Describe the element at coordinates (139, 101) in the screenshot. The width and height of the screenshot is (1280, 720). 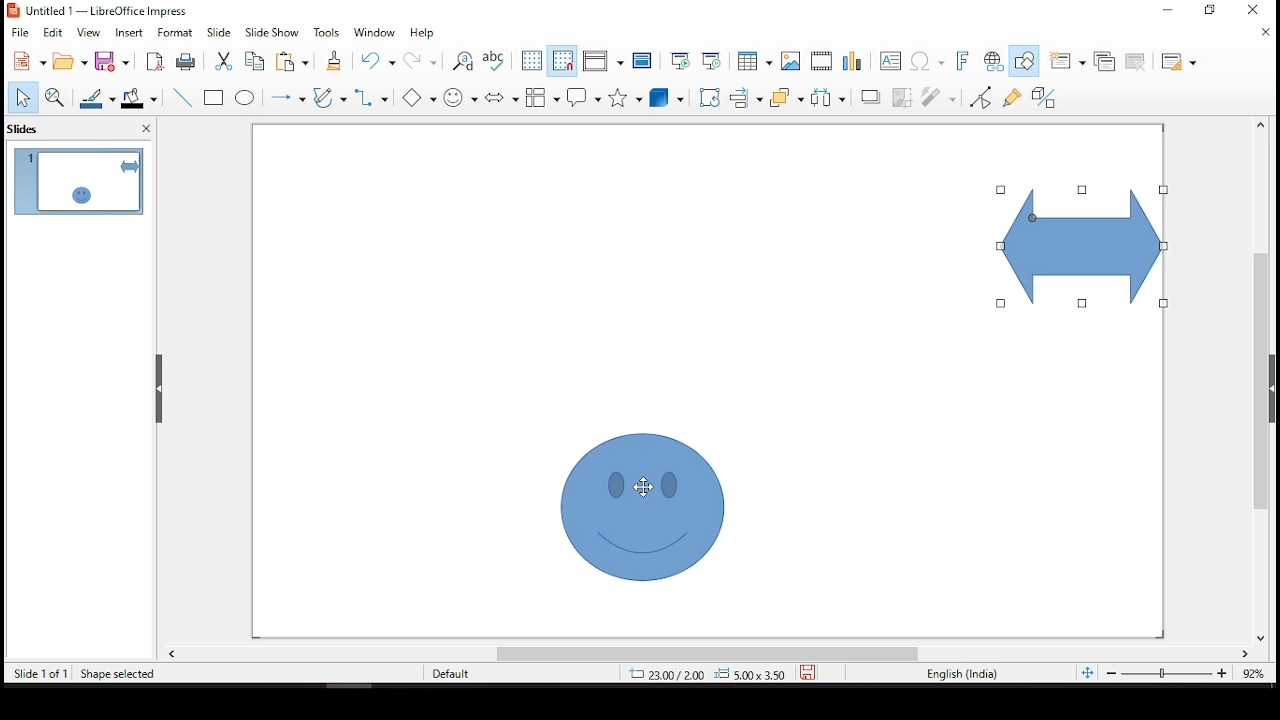
I see `fill color` at that location.